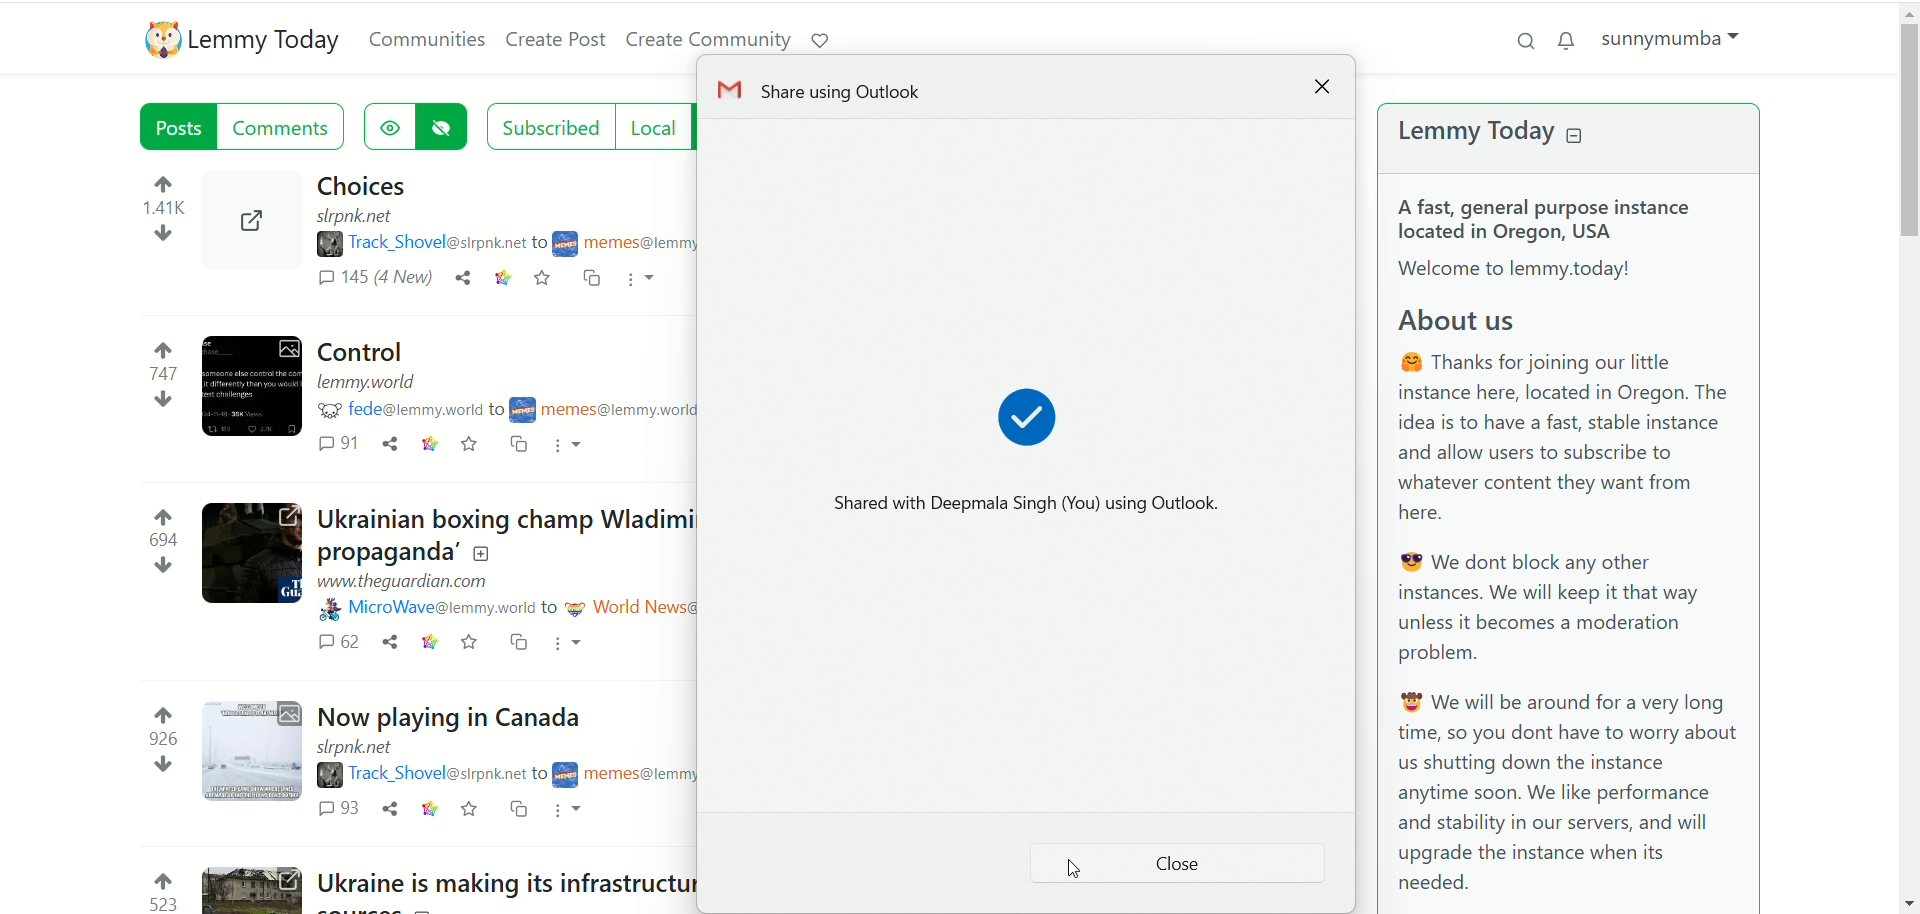 The height and width of the screenshot is (914, 1920). I want to click on create community, so click(705, 37).